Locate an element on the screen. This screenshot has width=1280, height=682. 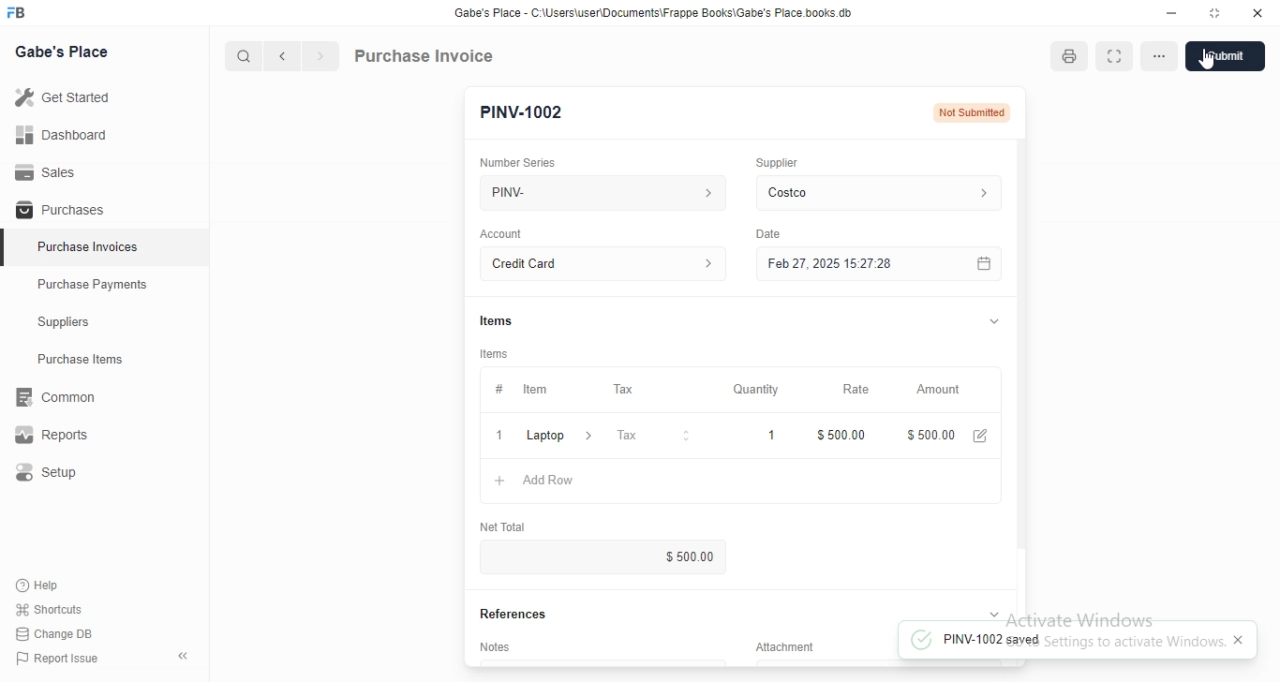
Credit Card is located at coordinates (603, 263).